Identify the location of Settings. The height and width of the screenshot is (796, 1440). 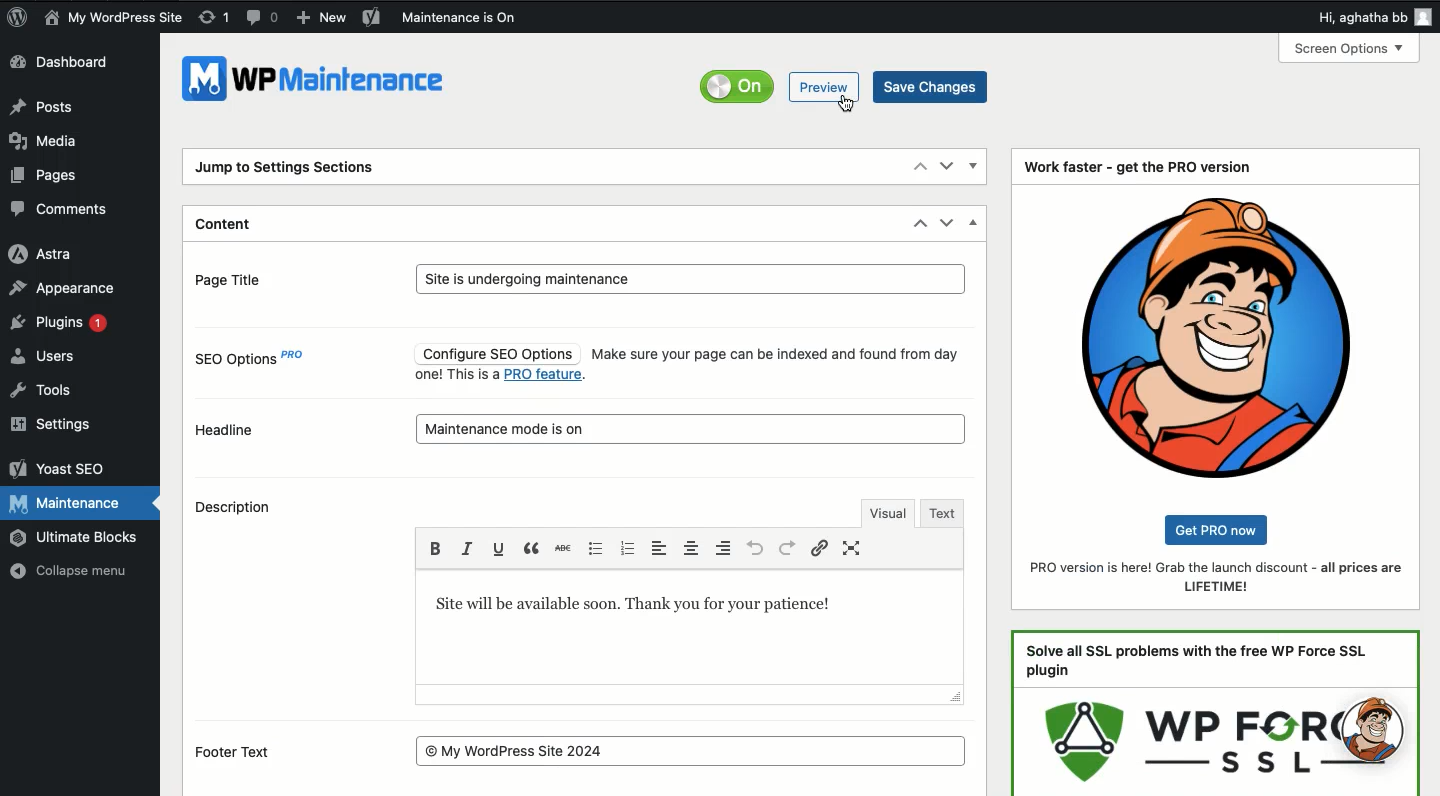
(56, 425).